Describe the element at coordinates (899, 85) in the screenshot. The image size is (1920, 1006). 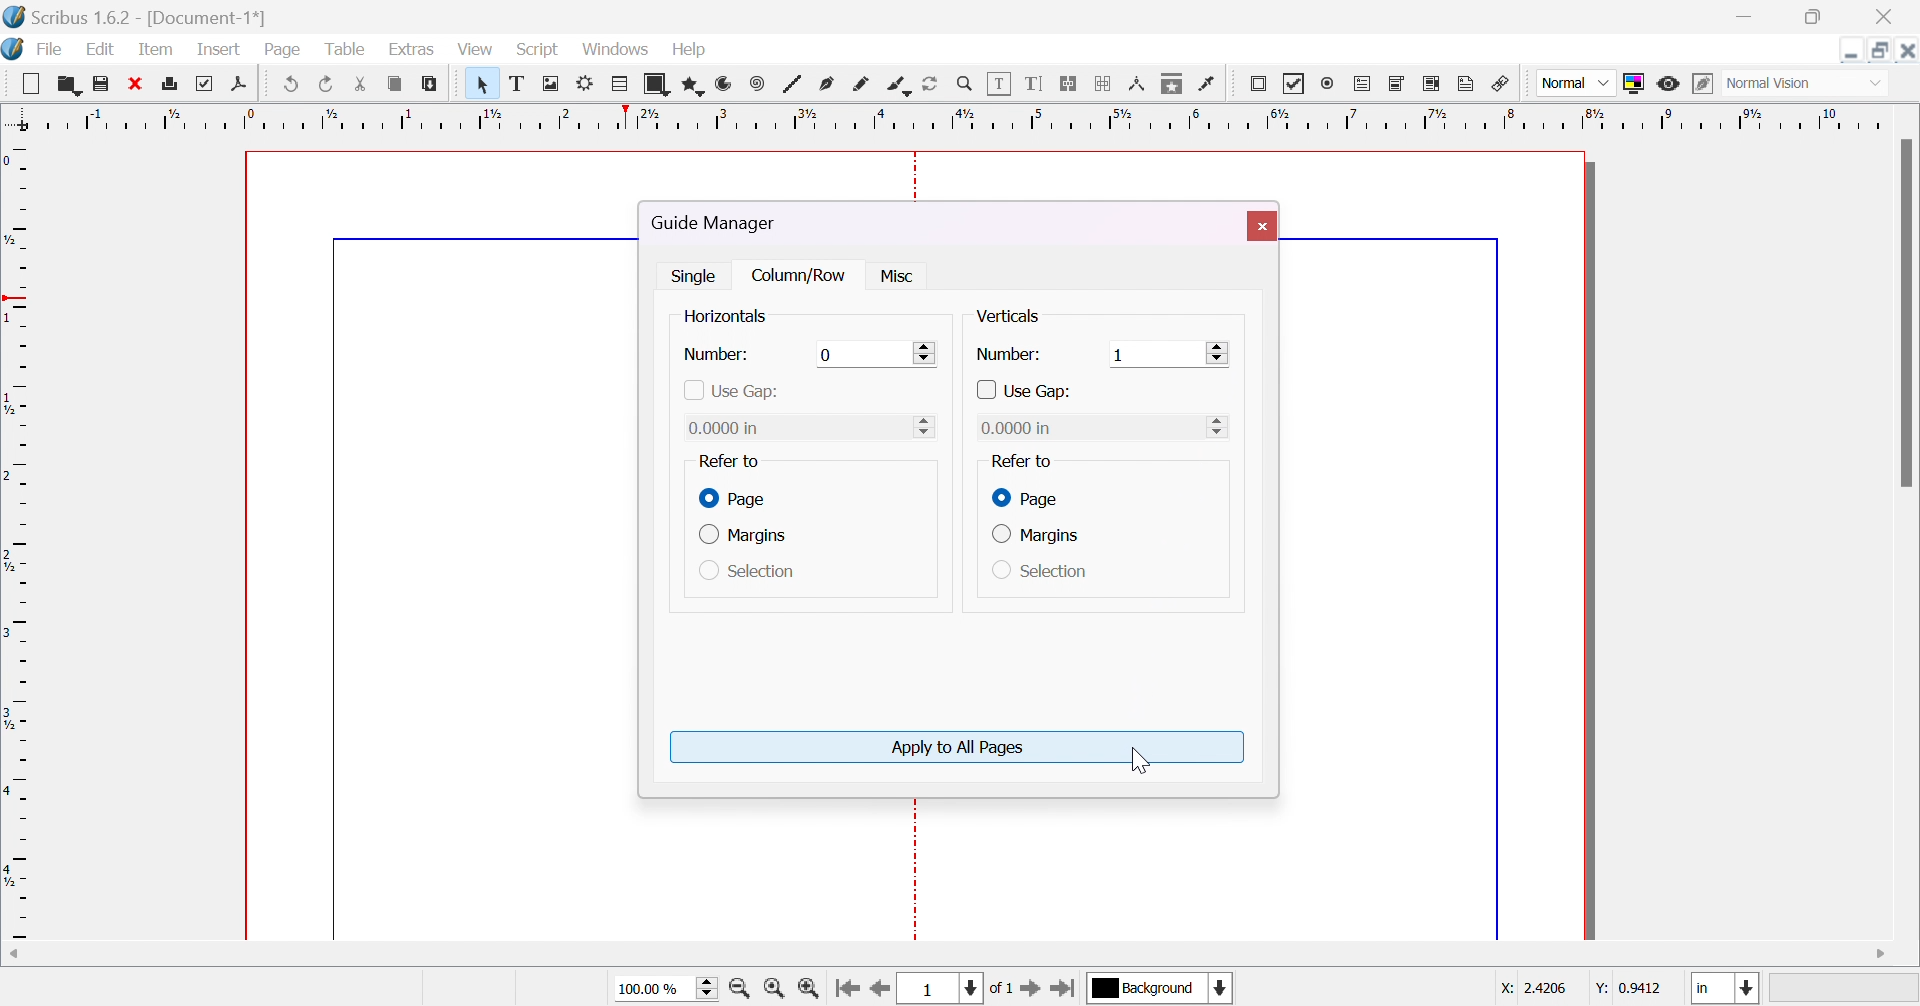
I see `calligraphic line` at that location.